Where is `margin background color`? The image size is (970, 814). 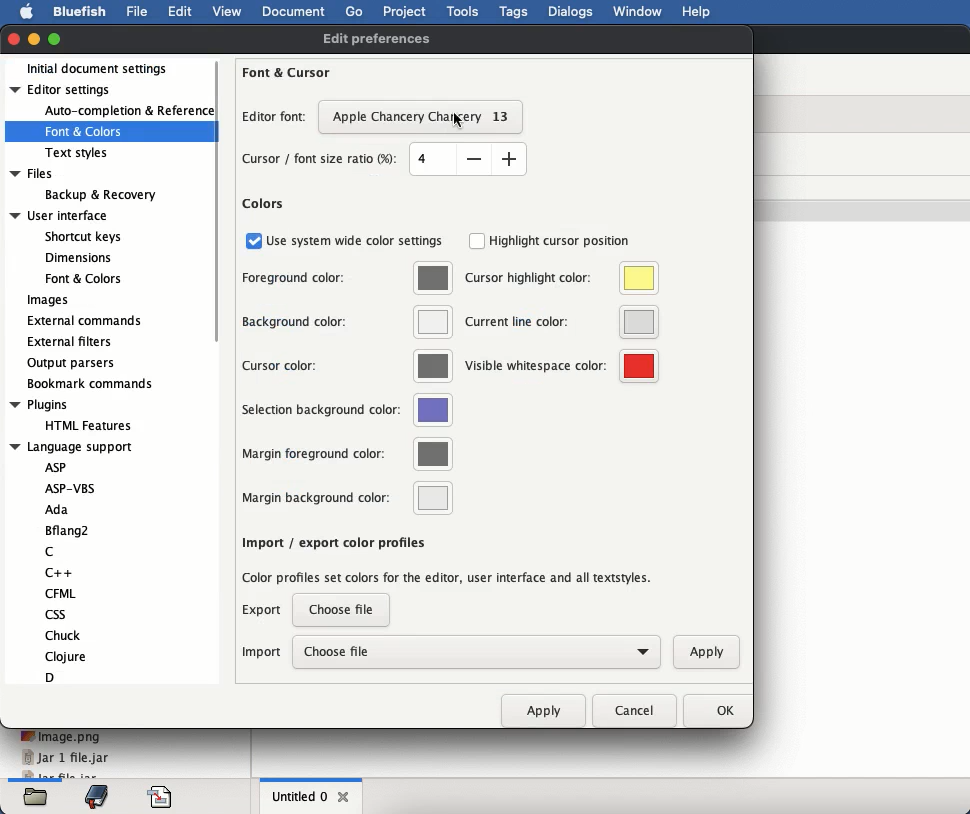 margin background color is located at coordinates (346, 497).